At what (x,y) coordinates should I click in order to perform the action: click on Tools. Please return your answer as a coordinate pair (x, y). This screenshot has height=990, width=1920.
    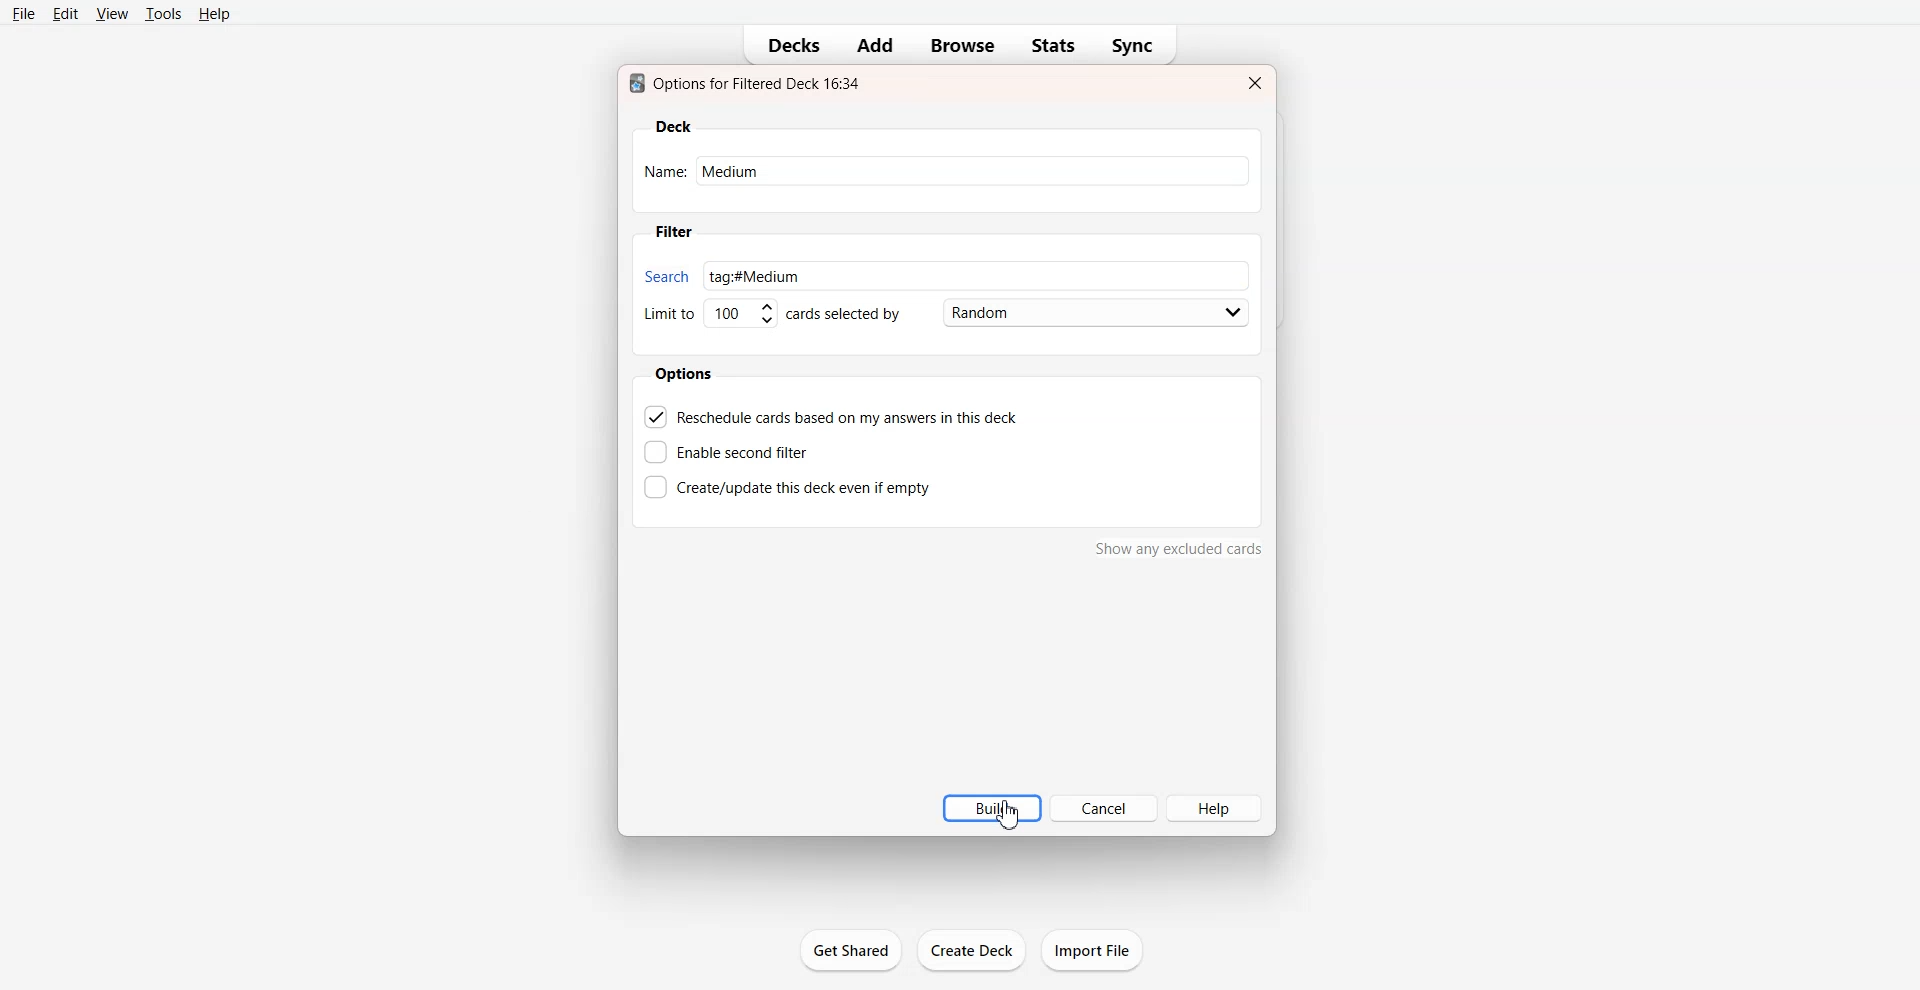
    Looking at the image, I should click on (163, 13).